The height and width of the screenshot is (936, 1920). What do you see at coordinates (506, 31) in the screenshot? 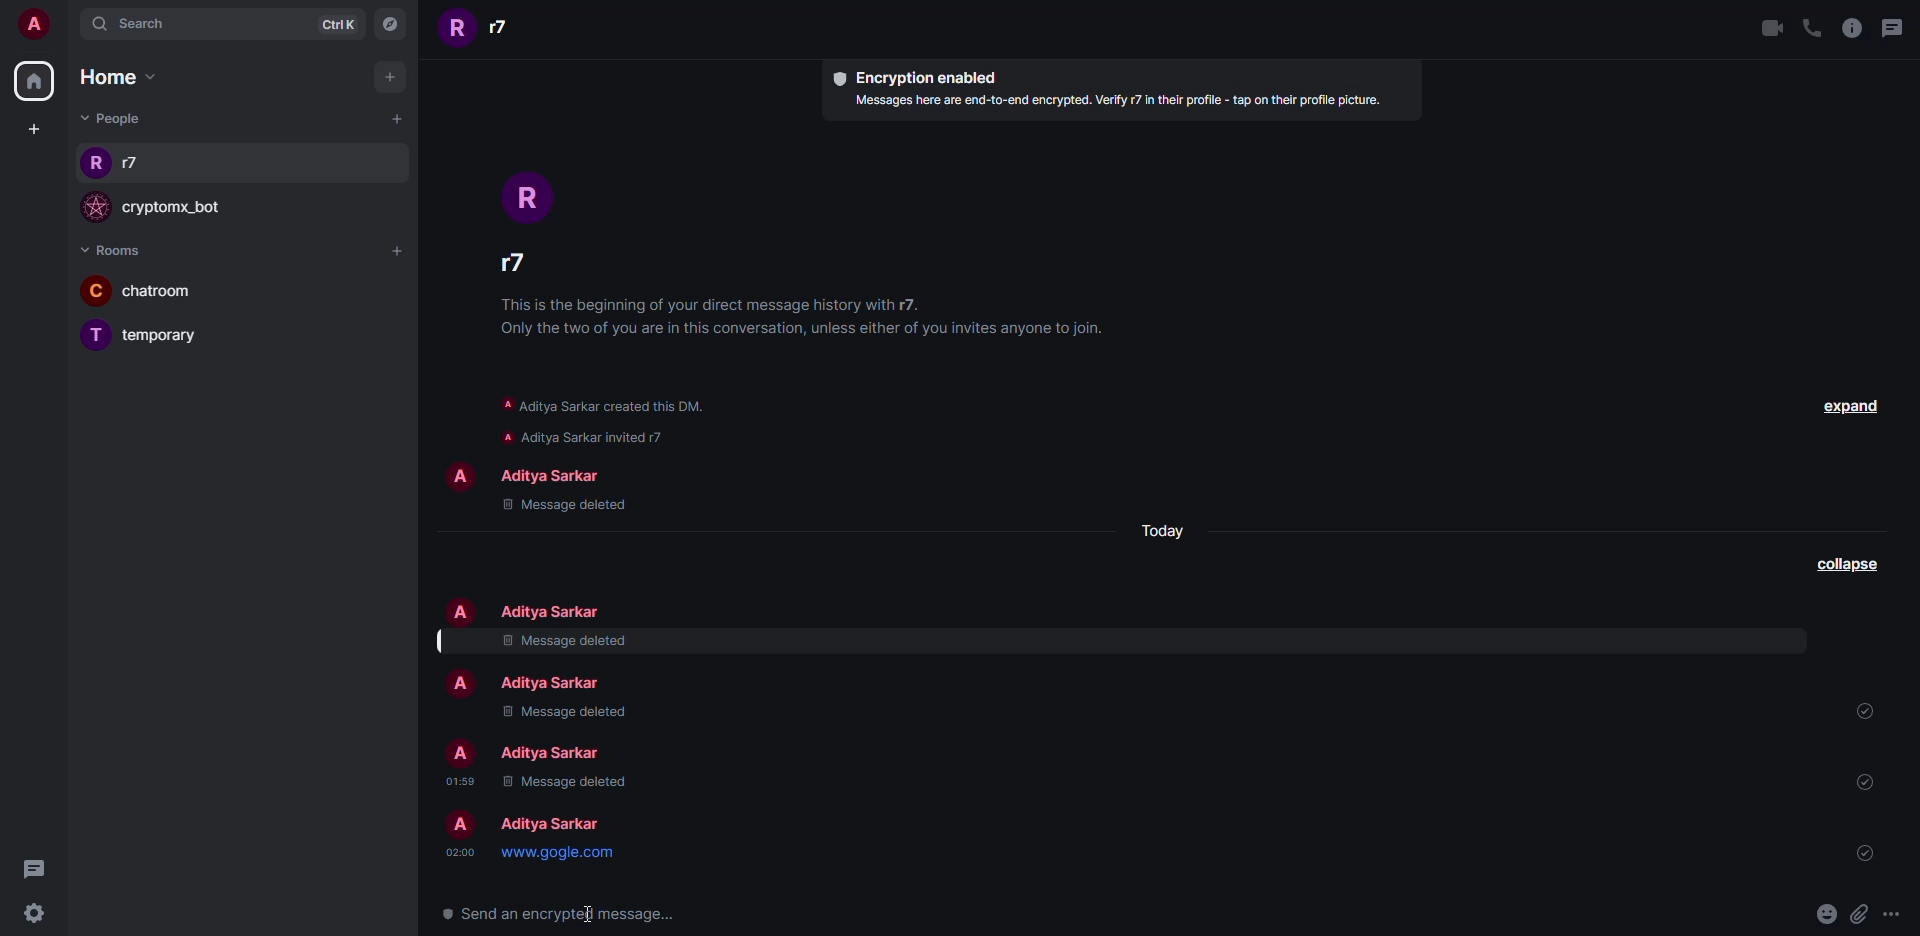
I see `people` at bounding box center [506, 31].